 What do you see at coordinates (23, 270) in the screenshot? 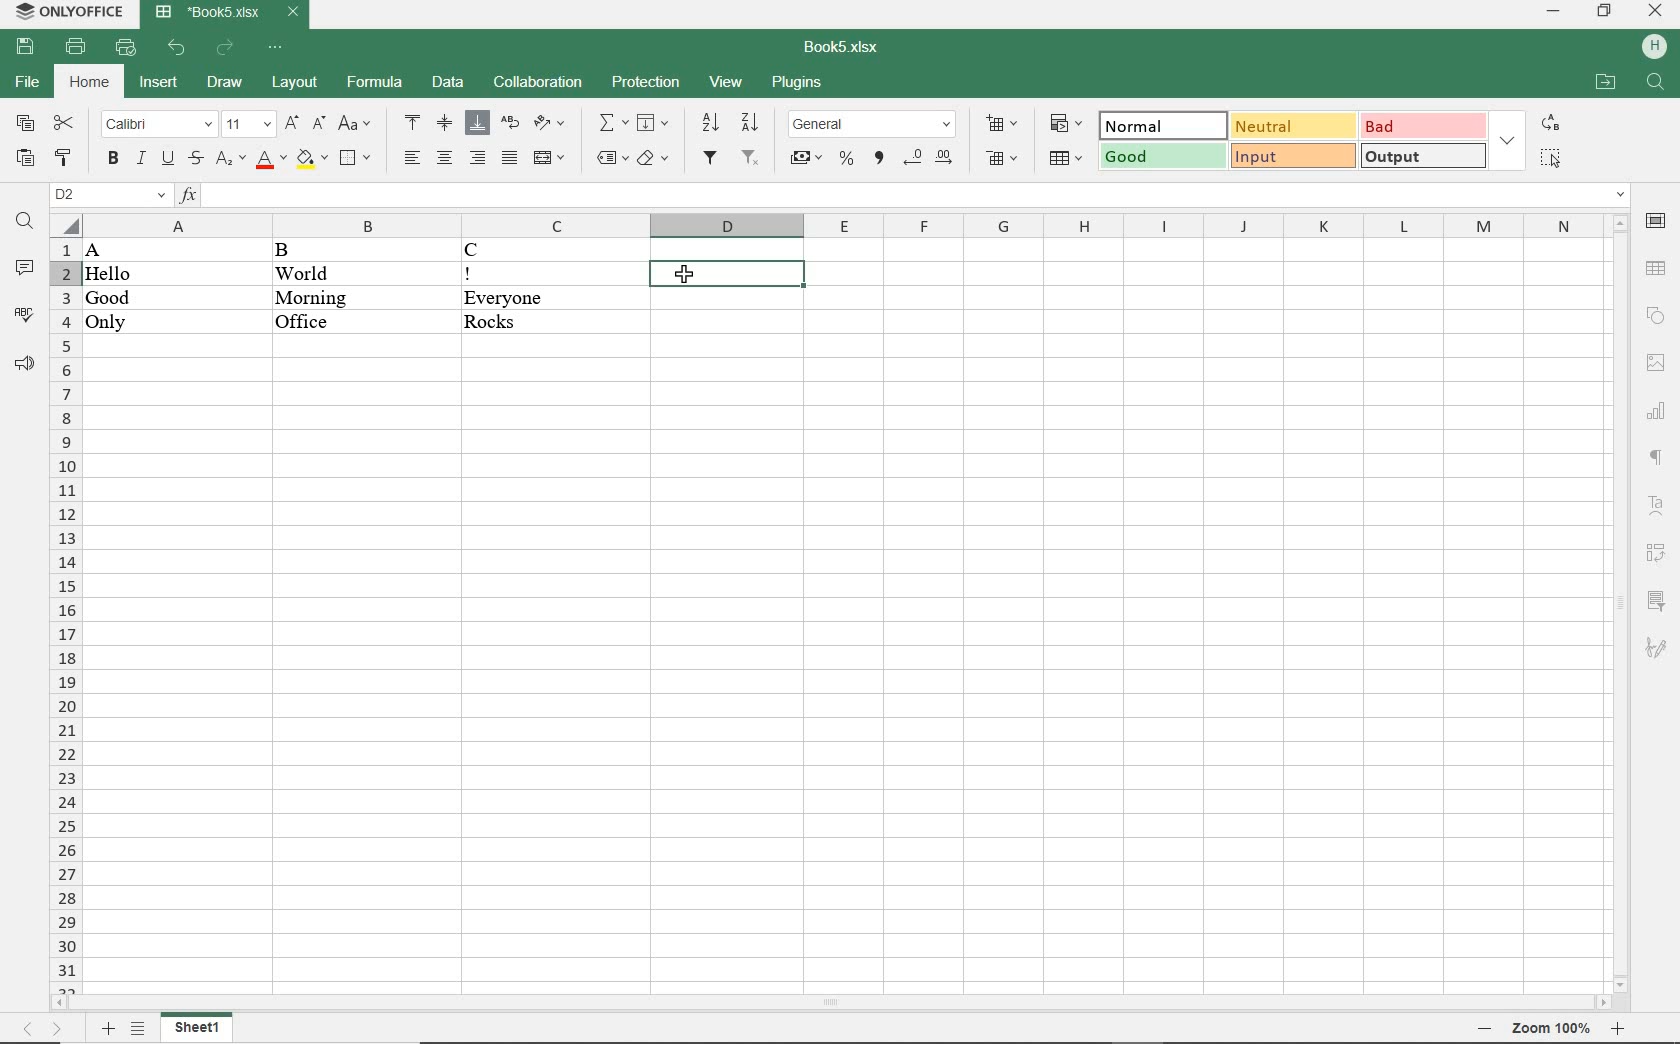
I see `COMMENTS` at bounding box center [23, 270].